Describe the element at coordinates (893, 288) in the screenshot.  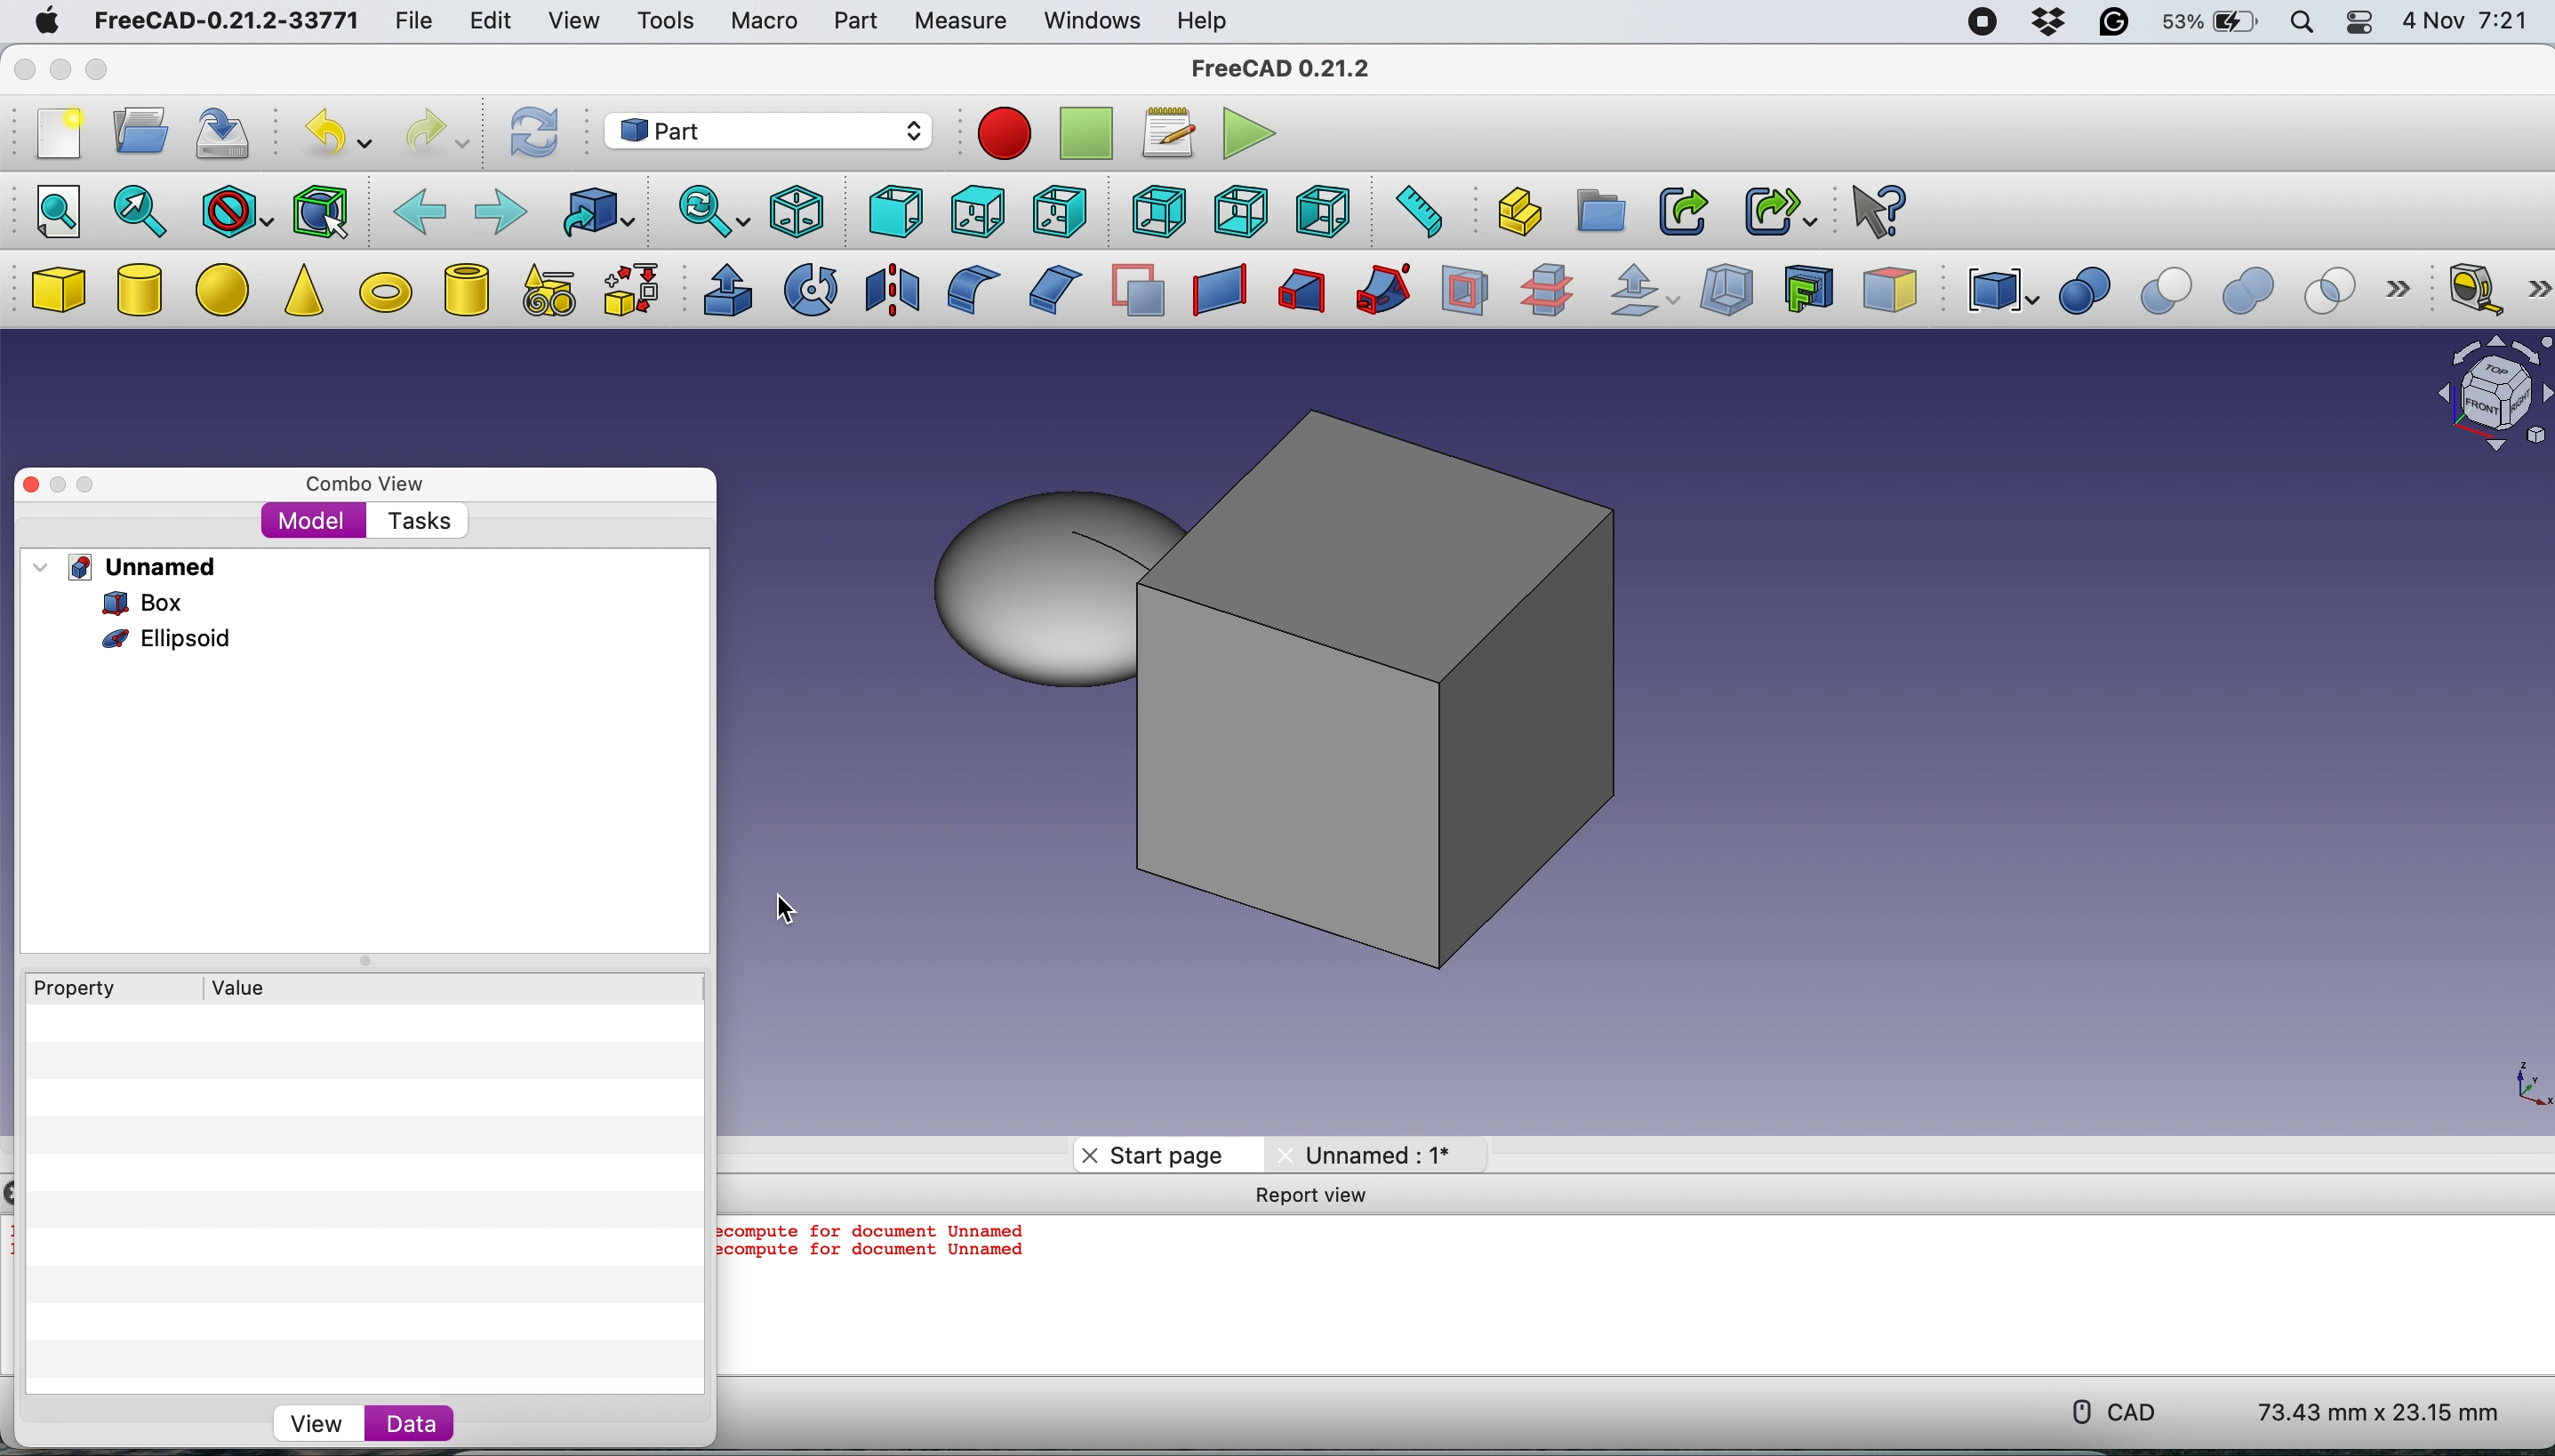
I see `mirroring` at that location.